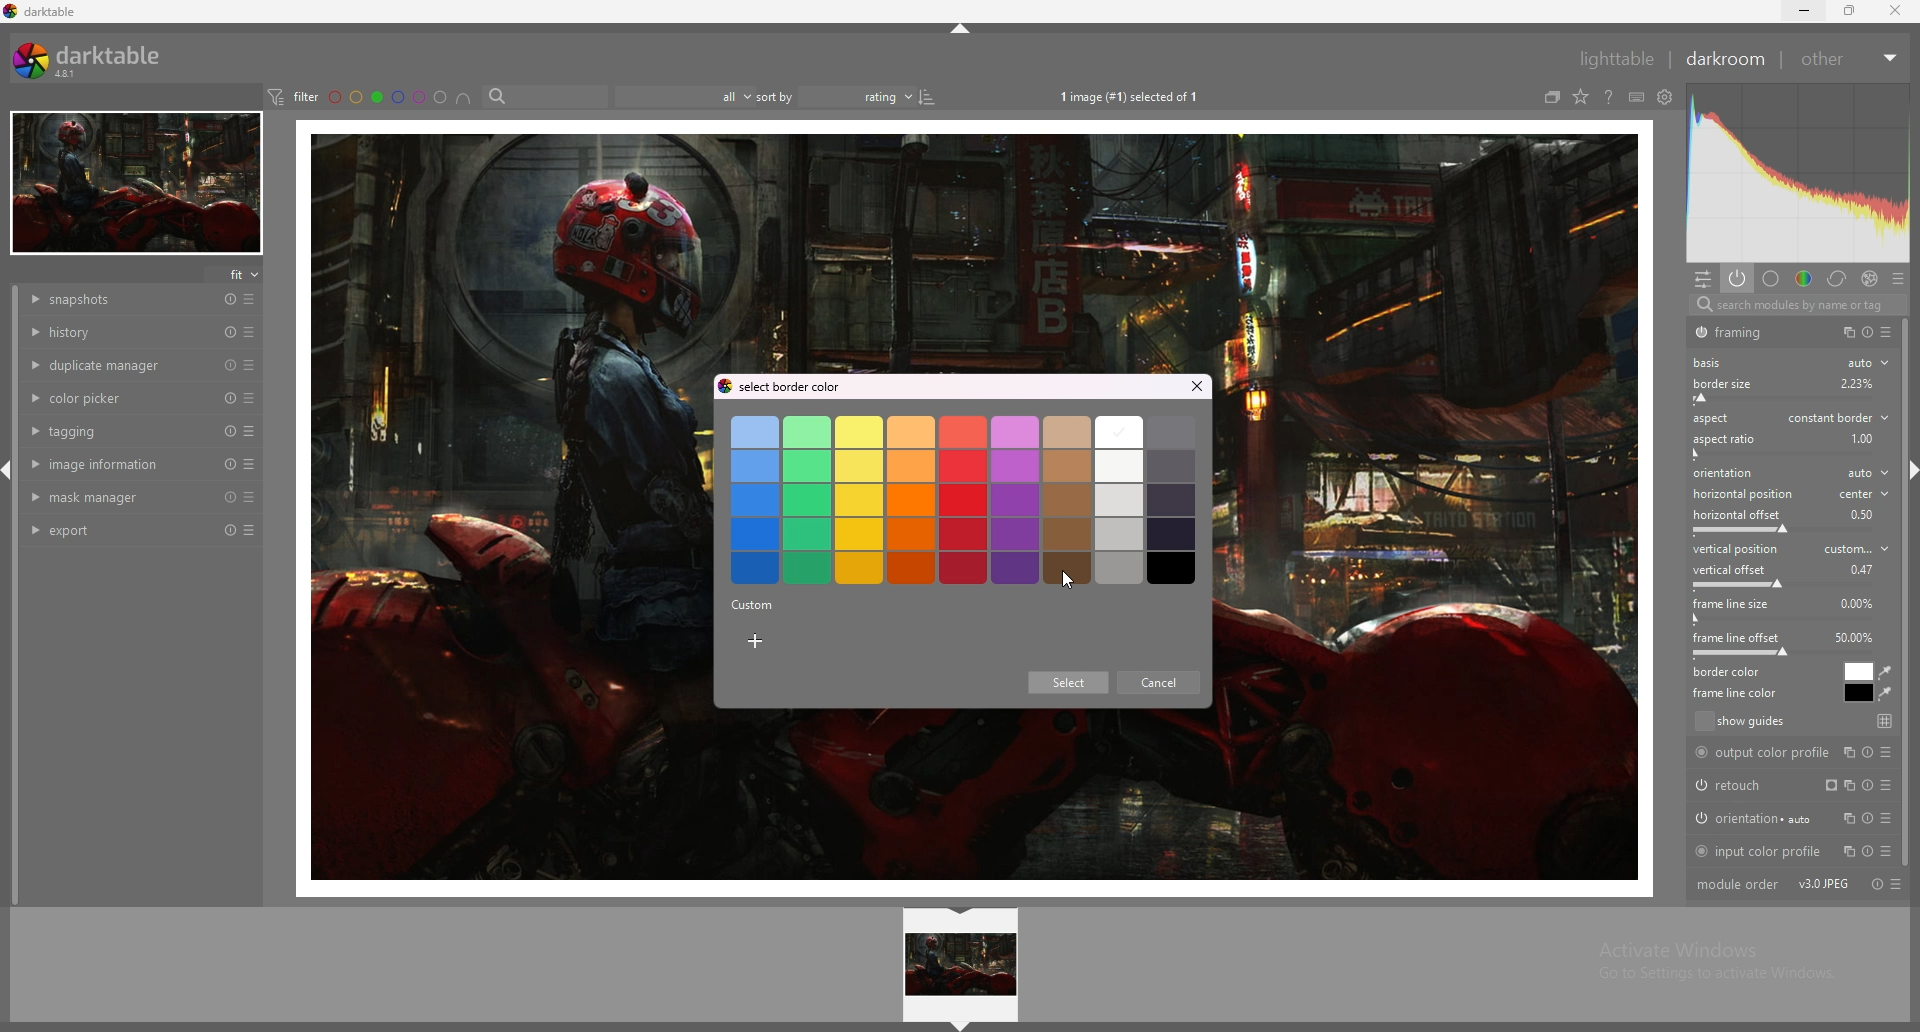 The width and height of the screenshot is (1920, 1032). What do you see at coordinates (1579, 97) in the screenshot?
I see `change type of overlays shown` at bounding box center [1579, 97].